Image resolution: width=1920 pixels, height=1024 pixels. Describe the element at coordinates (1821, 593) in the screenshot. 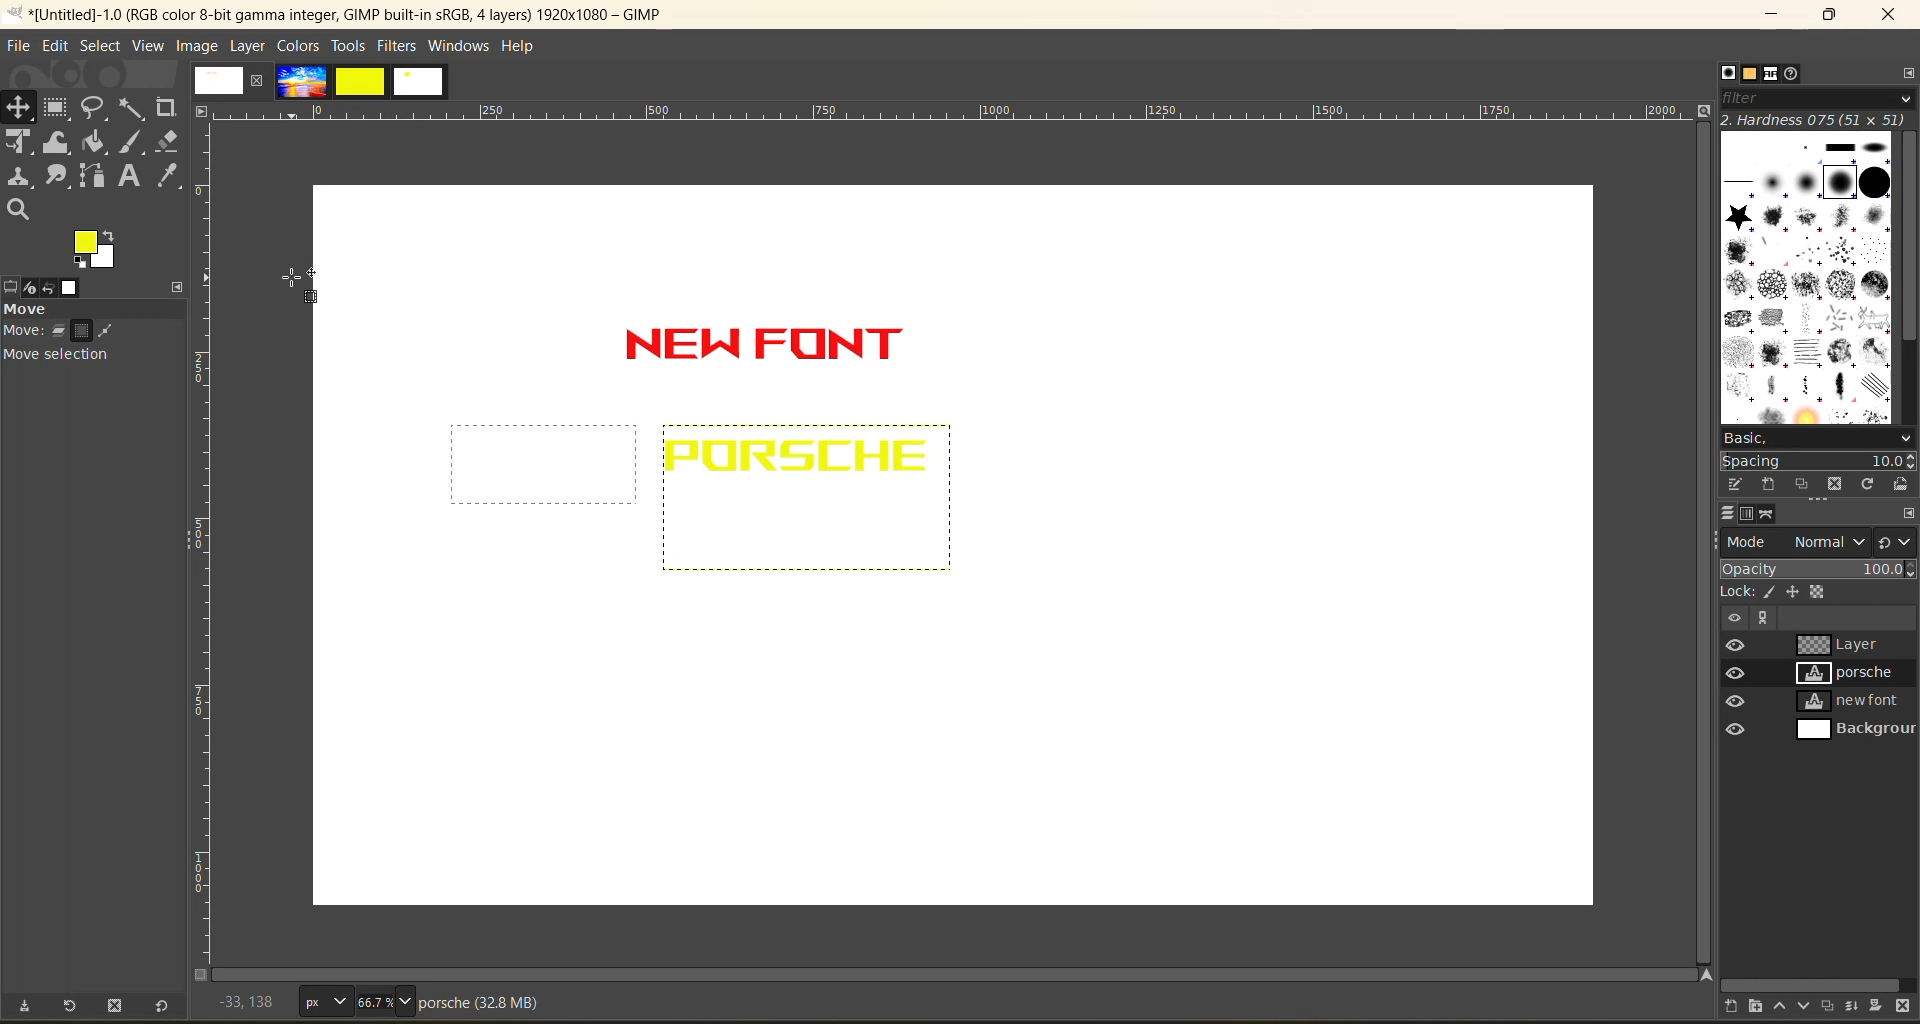

I see `alpha` at that location.